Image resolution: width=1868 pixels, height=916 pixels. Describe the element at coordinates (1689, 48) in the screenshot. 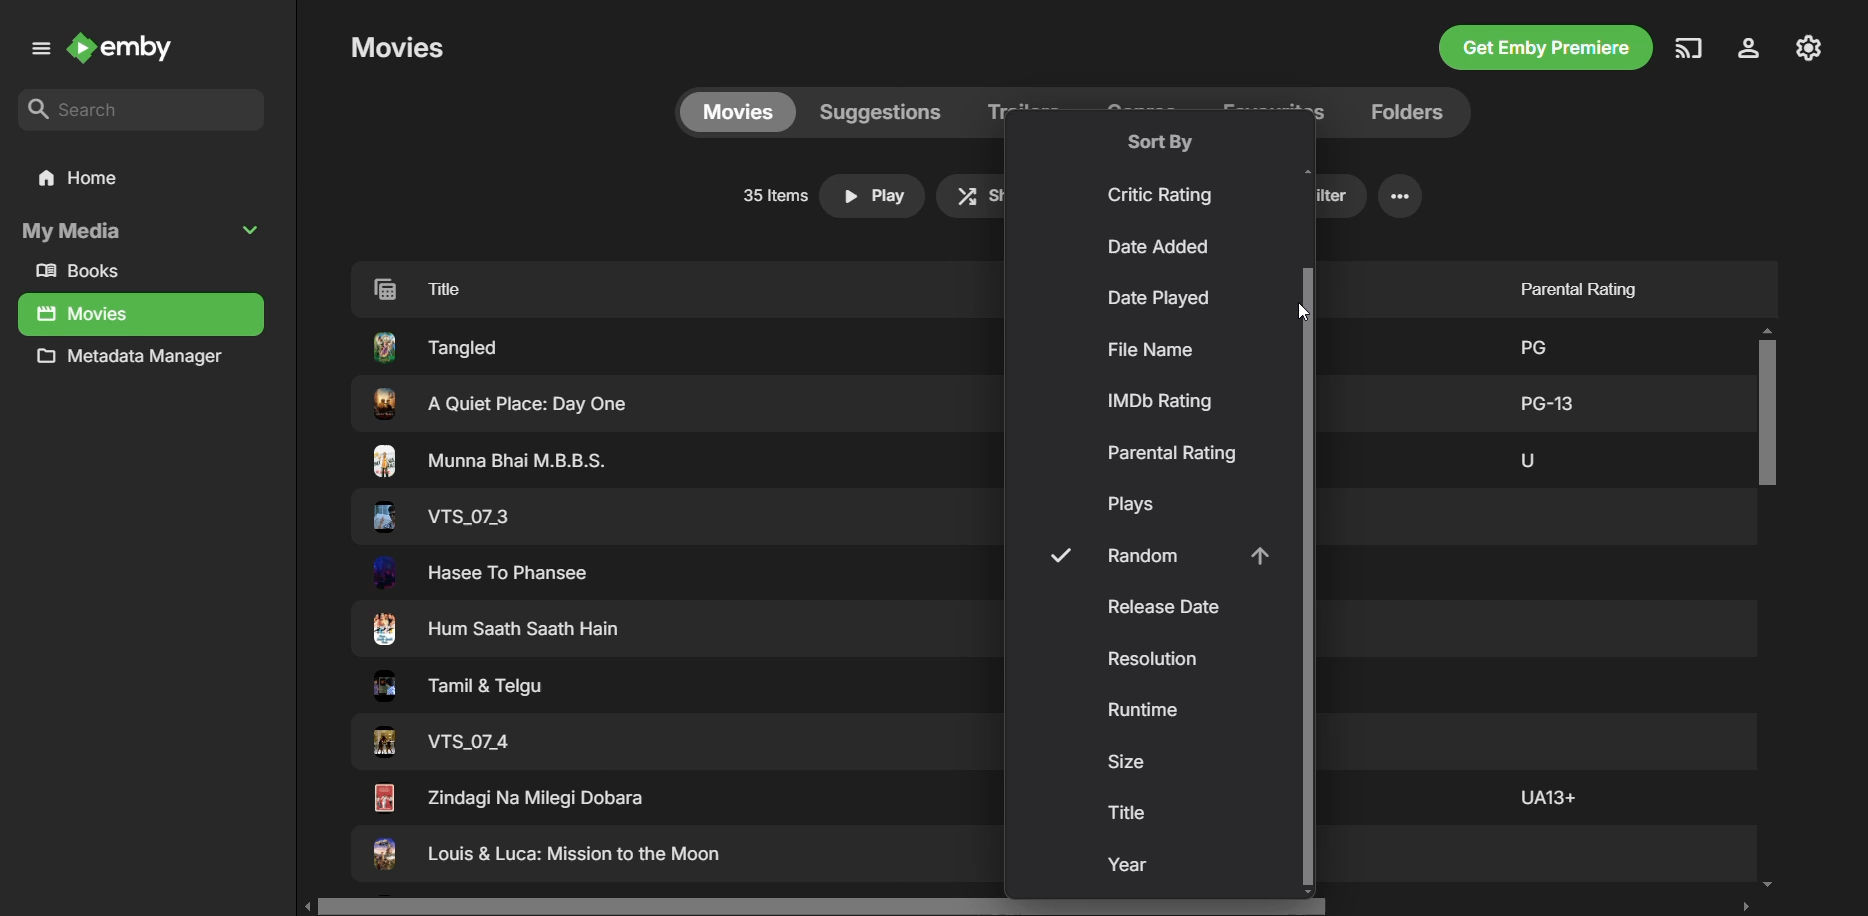

I see `Play on another device` at that location.